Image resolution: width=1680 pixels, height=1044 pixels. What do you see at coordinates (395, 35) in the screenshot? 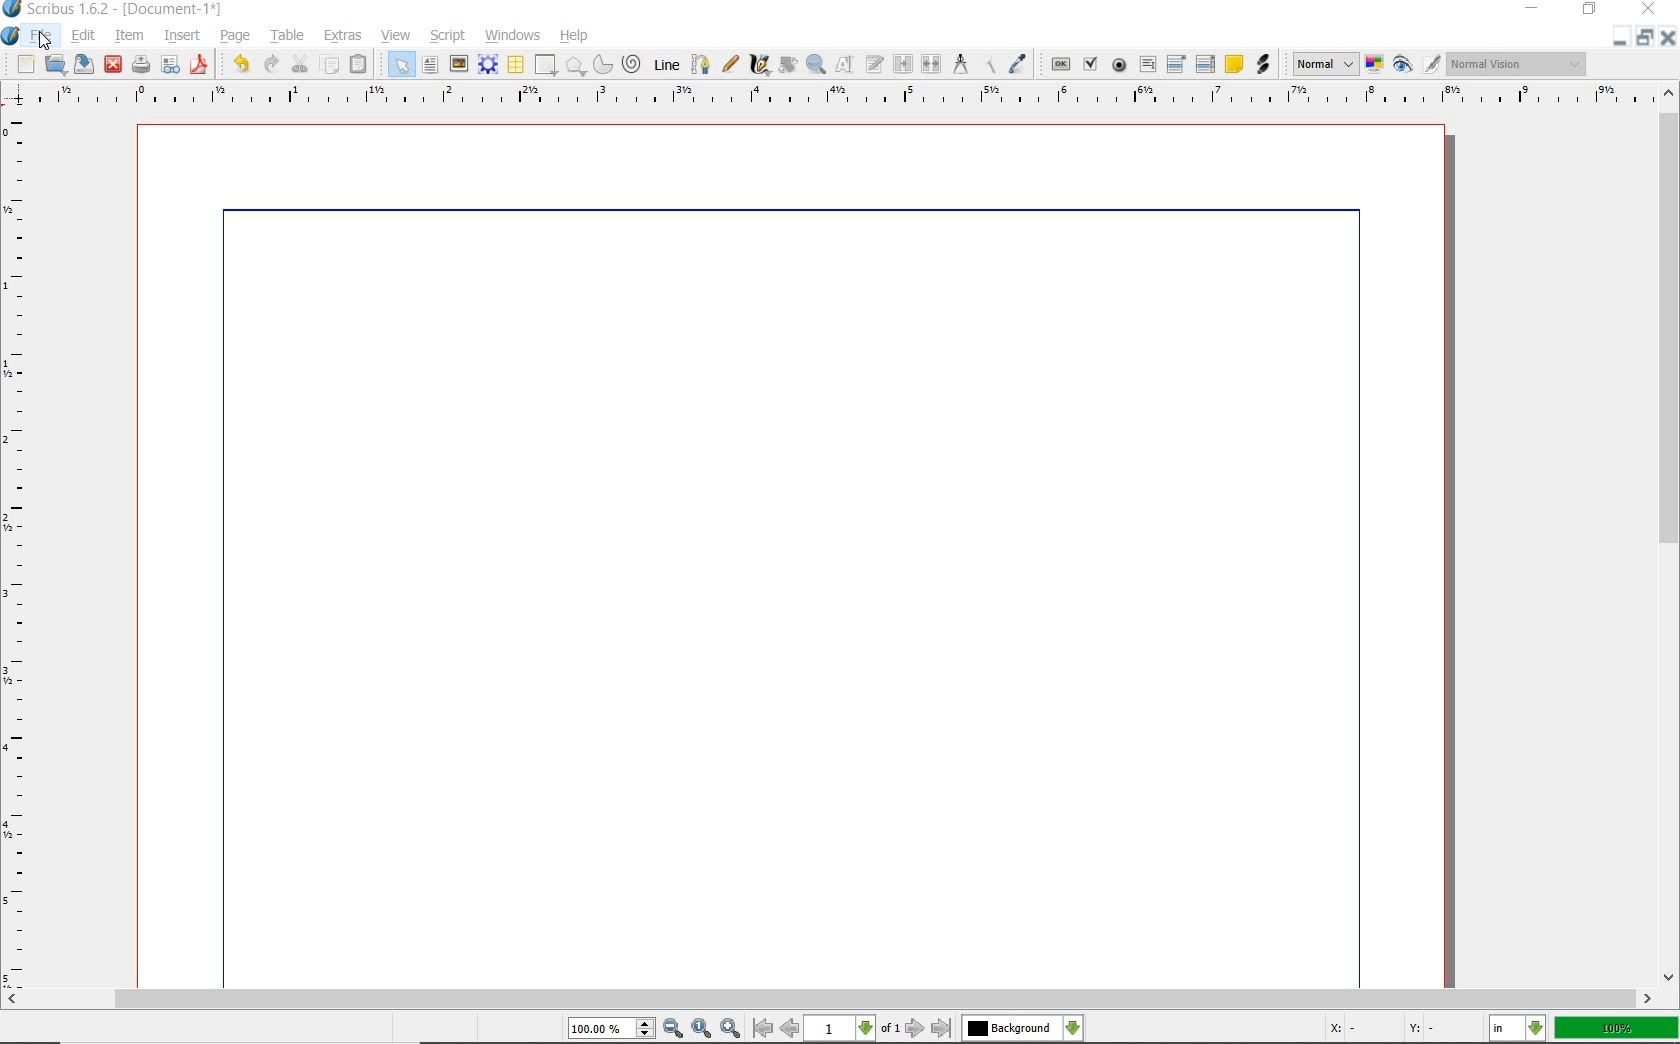
I see `view` at bounding box center [395, 35].